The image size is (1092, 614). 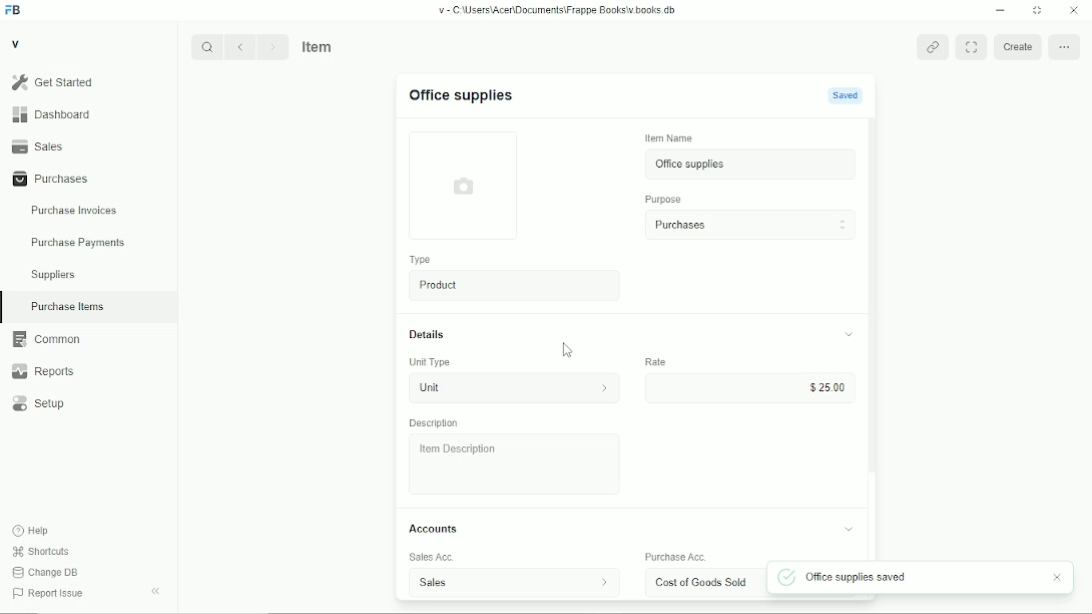 I want to click on cost of goods sold, so click(x=704, y=582).